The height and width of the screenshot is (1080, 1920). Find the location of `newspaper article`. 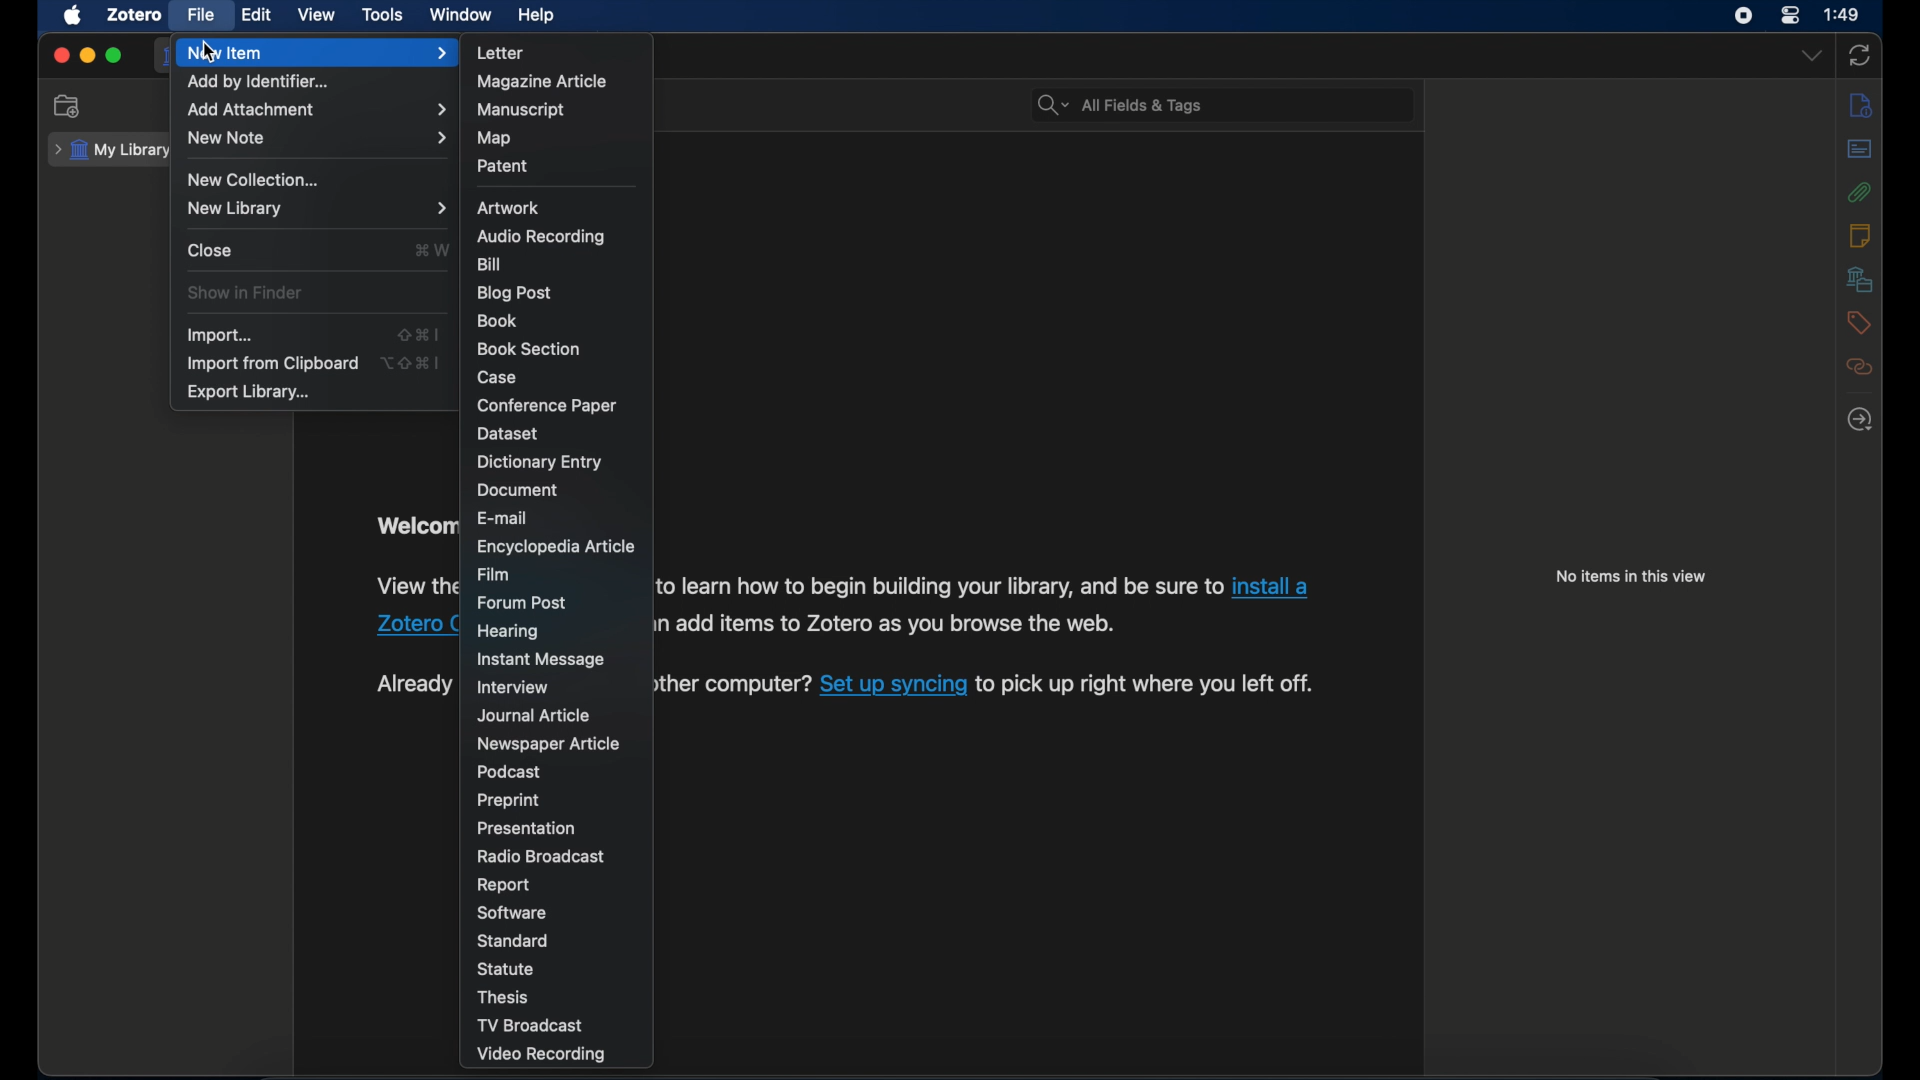

newspaper article is located at coordinates (551, 744).